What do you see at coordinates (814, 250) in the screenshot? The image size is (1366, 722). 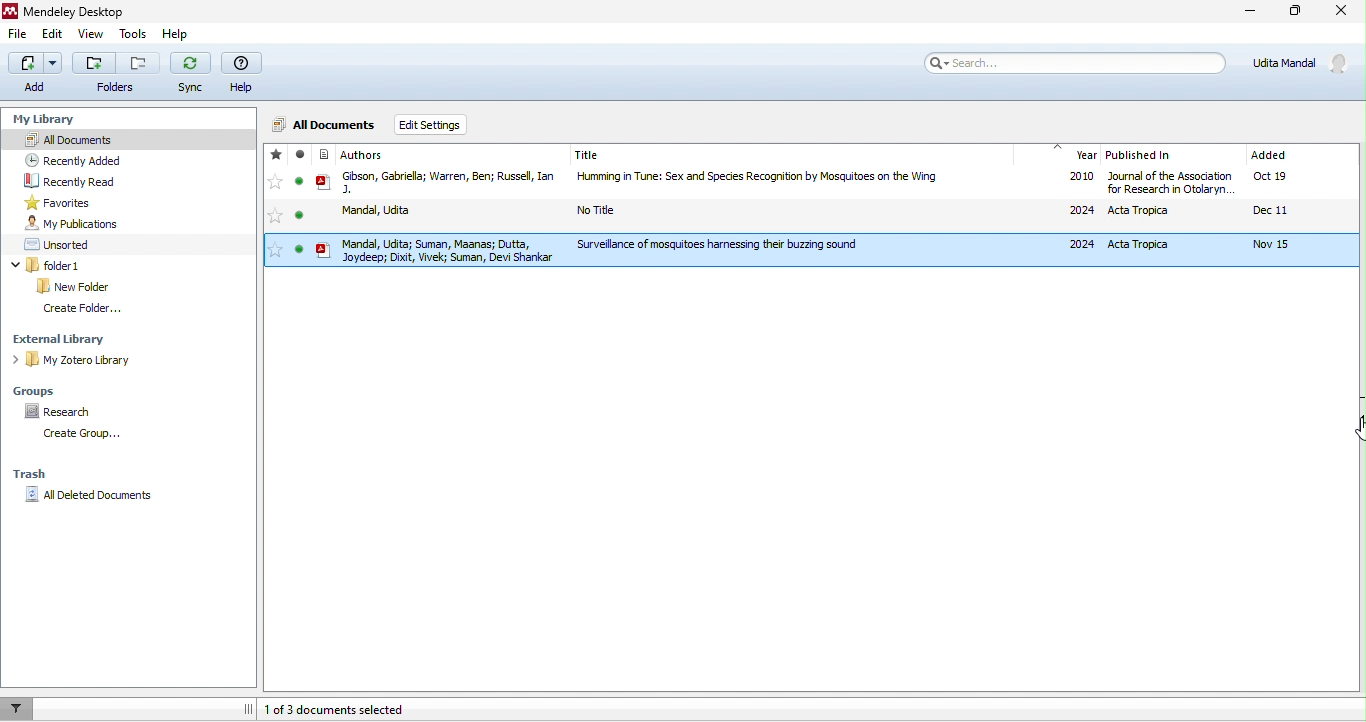 I see `Mandal, Udita; Suman, Maanas; Dutta, Surveilance of mosquitoes harnessing their buzzing sound 2024 Acta Tropica Nov 15.
Joydeep; Dixit, Vivek; Suman, Devi Shankar` at bounding box center [814, 250].